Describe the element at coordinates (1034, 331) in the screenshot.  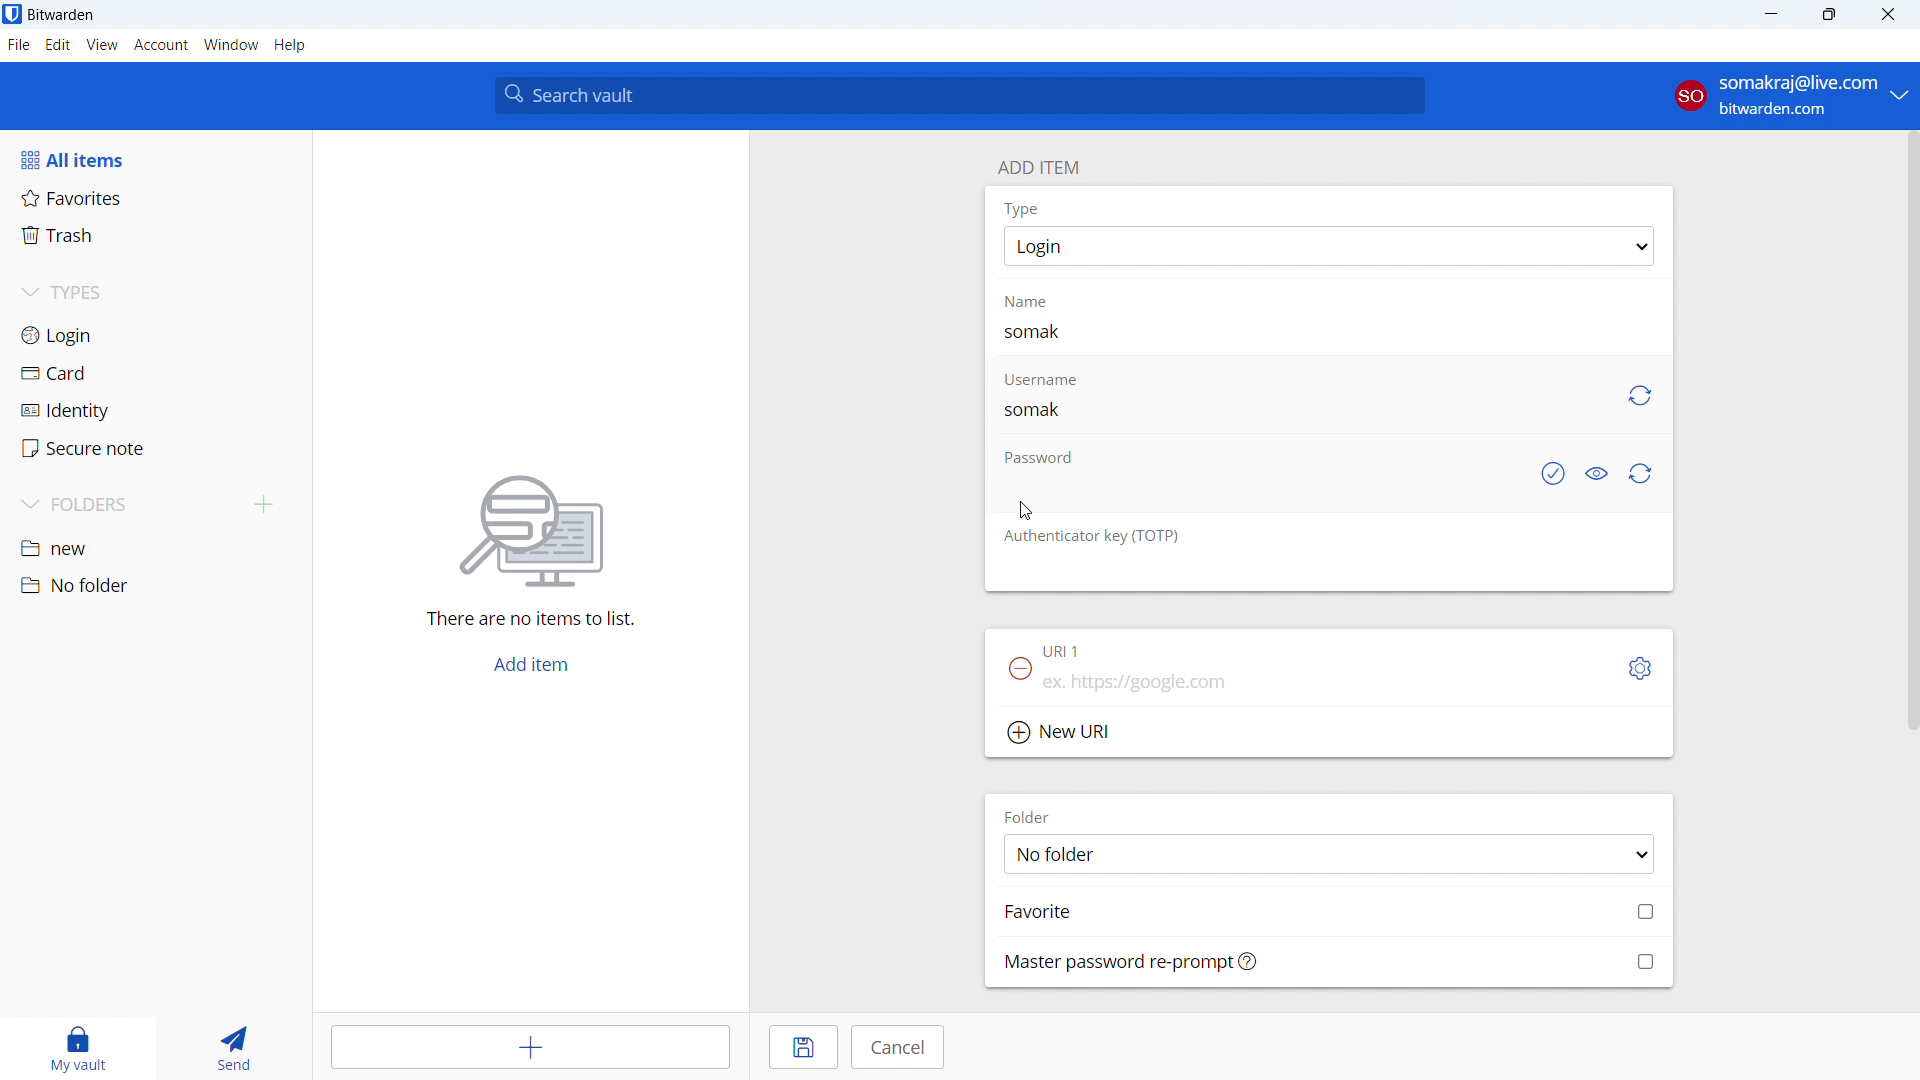
I see `name typed` at that location.